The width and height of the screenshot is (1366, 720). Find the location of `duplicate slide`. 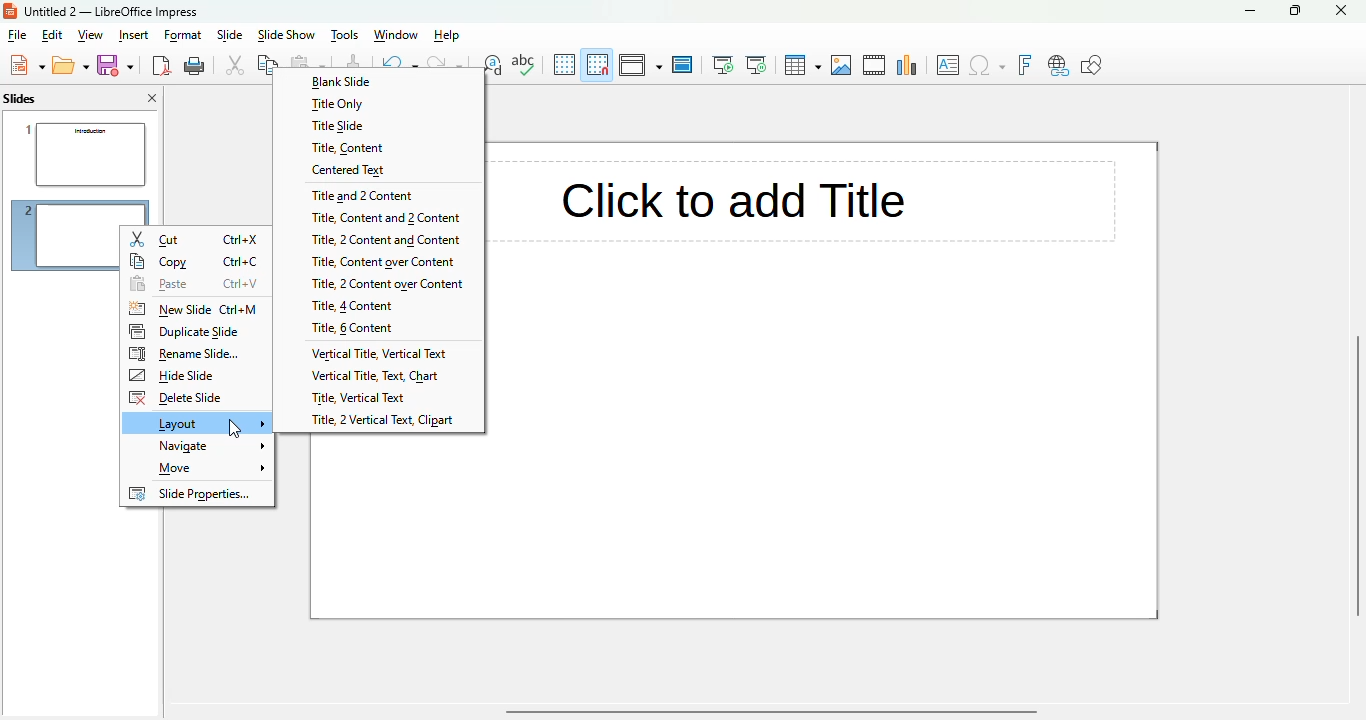

duplicate slide is located at coordinates (195, 331).